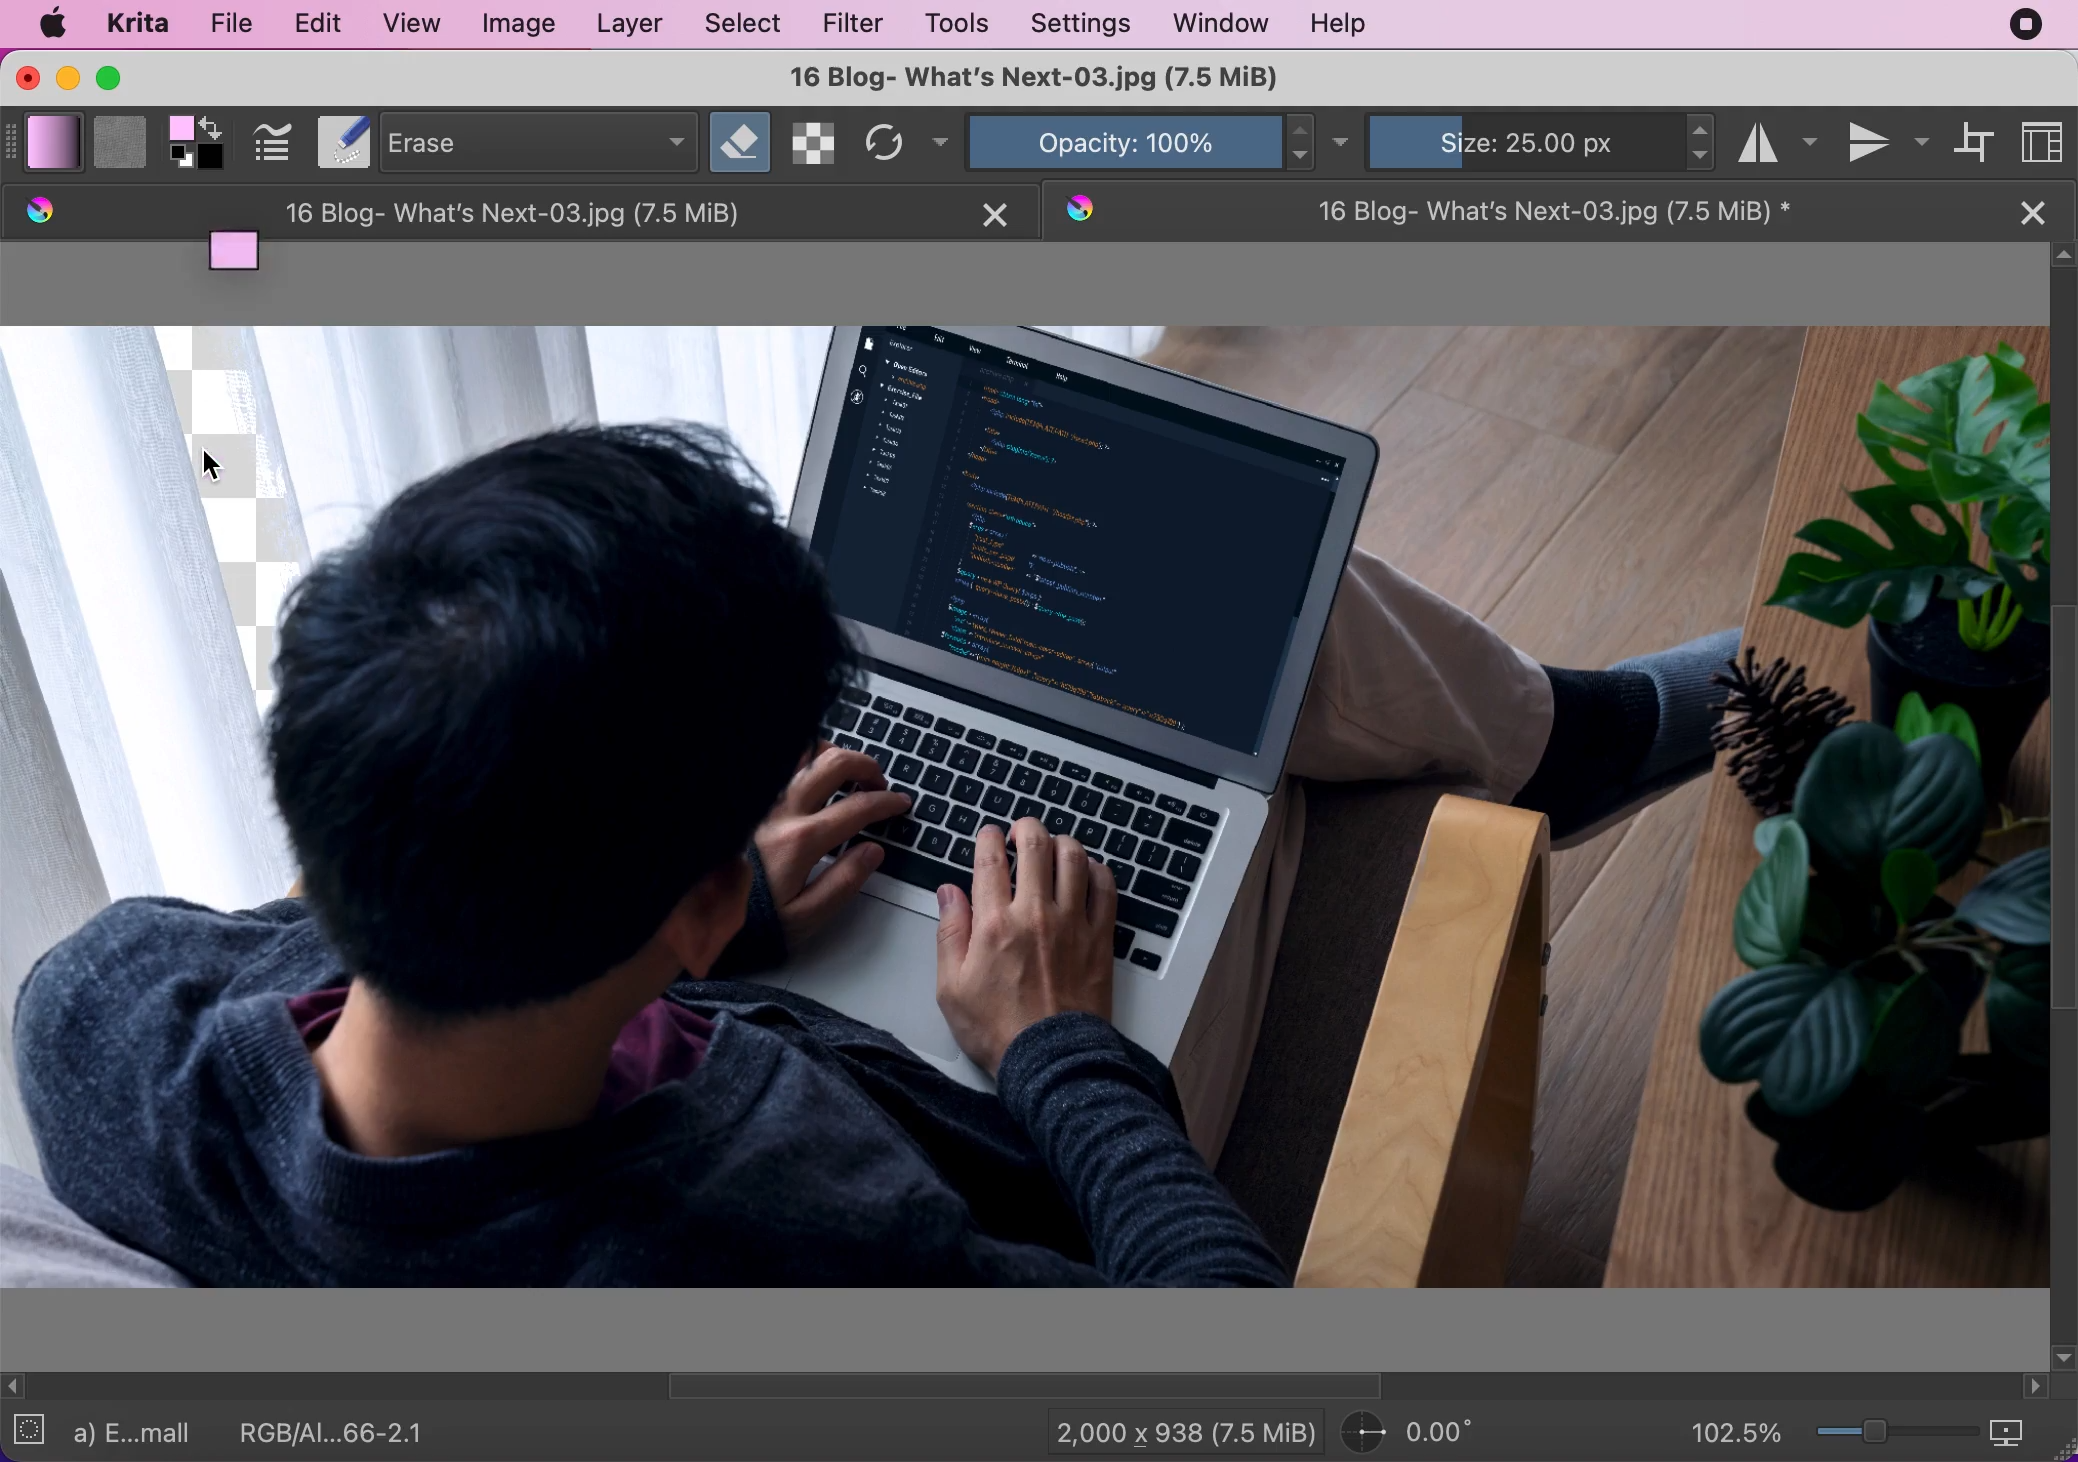 The width and height of the screenshot is (2078, 1462). Describe the element at coordinates (55, 143) in the screenshot. I see `fill gradients` at that location.